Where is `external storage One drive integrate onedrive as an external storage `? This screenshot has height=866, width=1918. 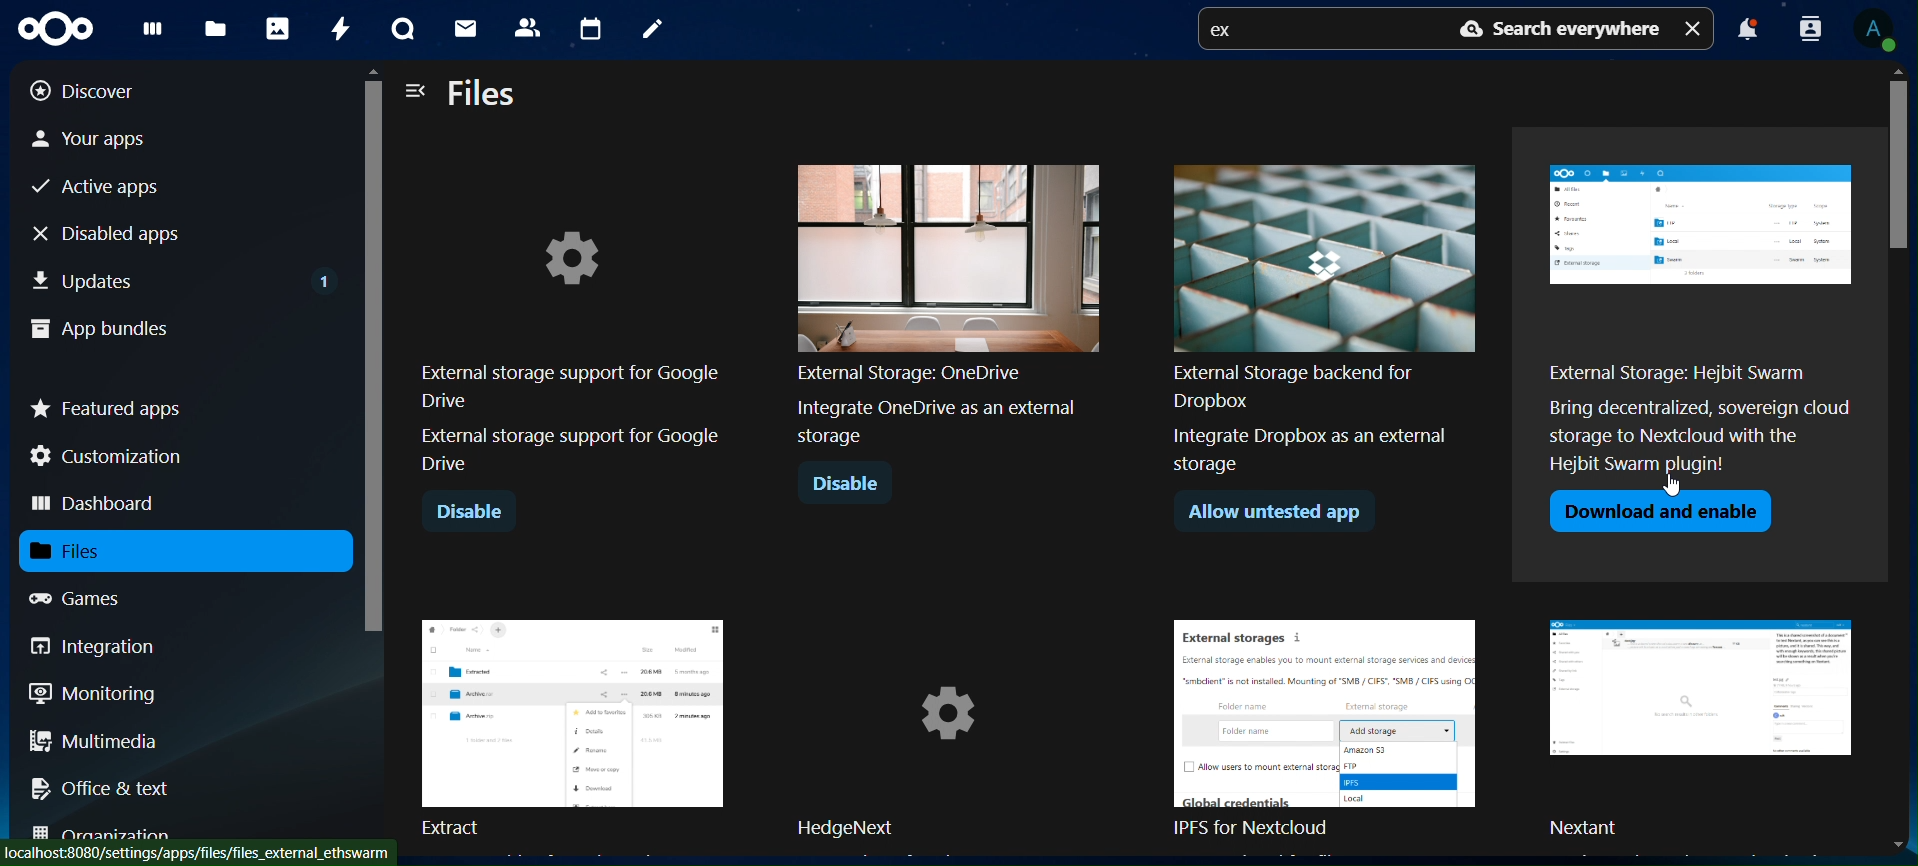 external storage One drive integrate onedrive as an external storage  is located at coordinates (1694, 316).